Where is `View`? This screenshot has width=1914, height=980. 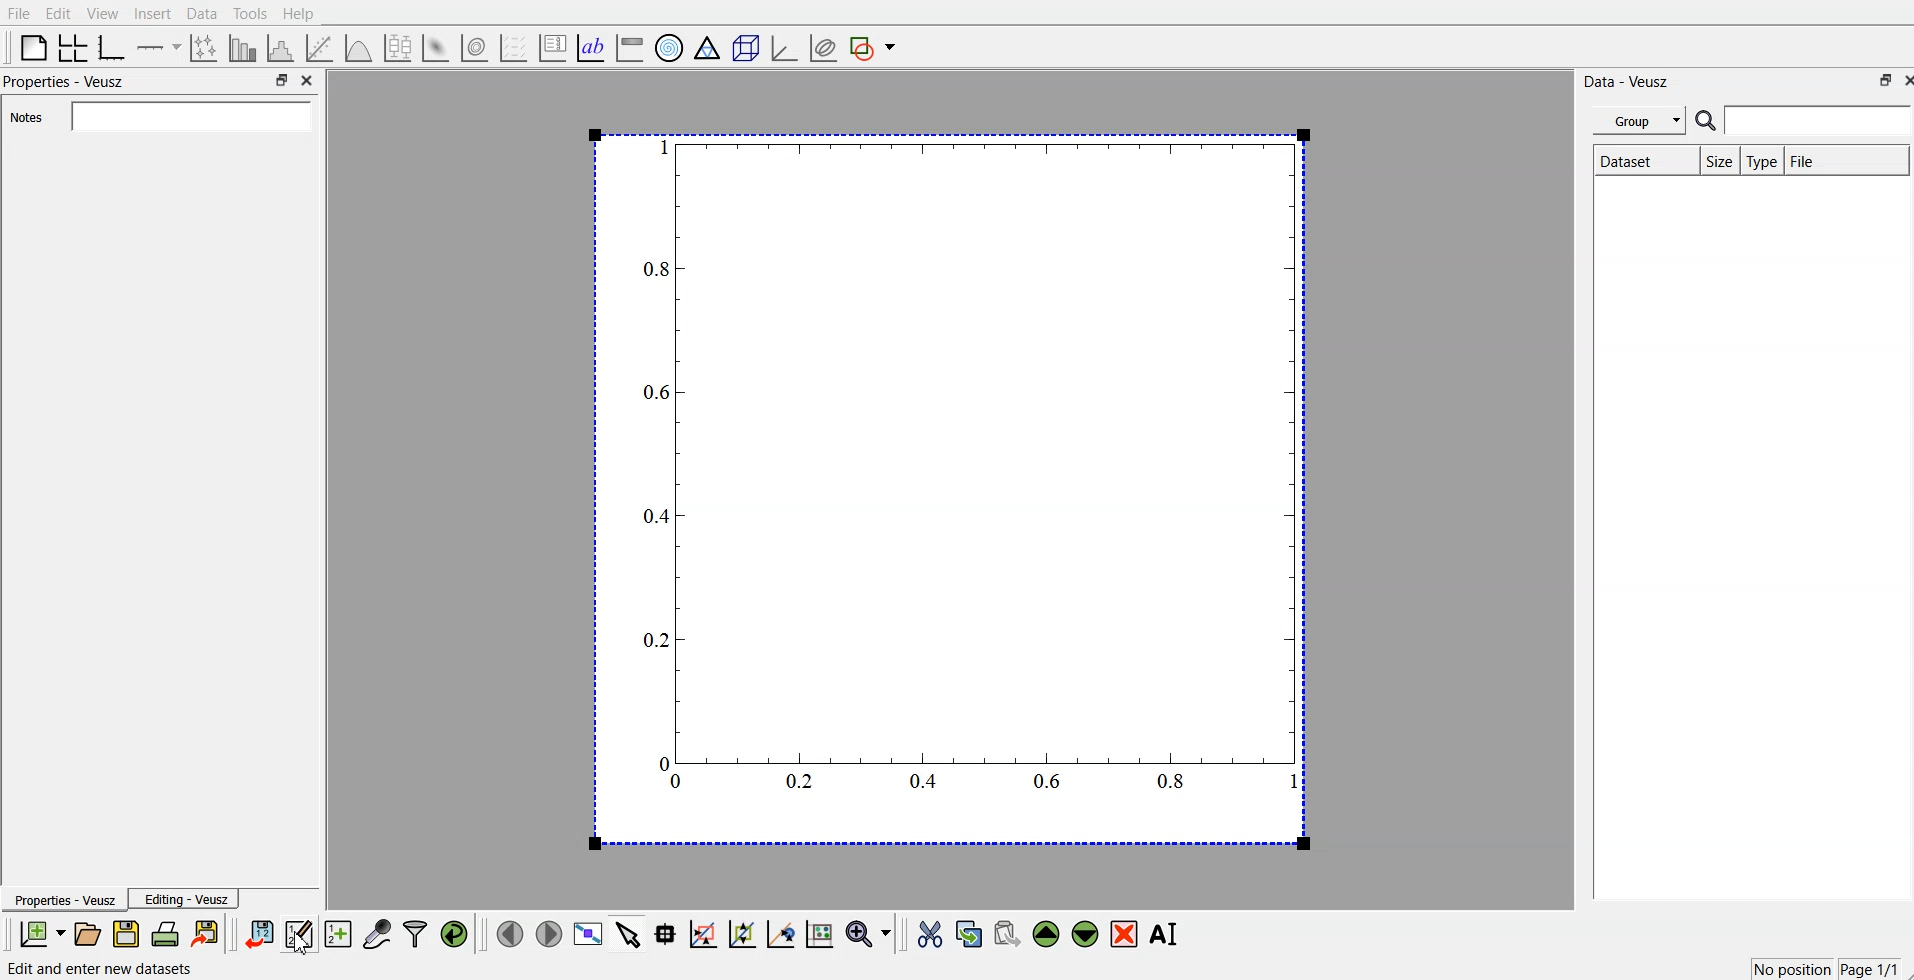 View is located at coordinates (103, 13).